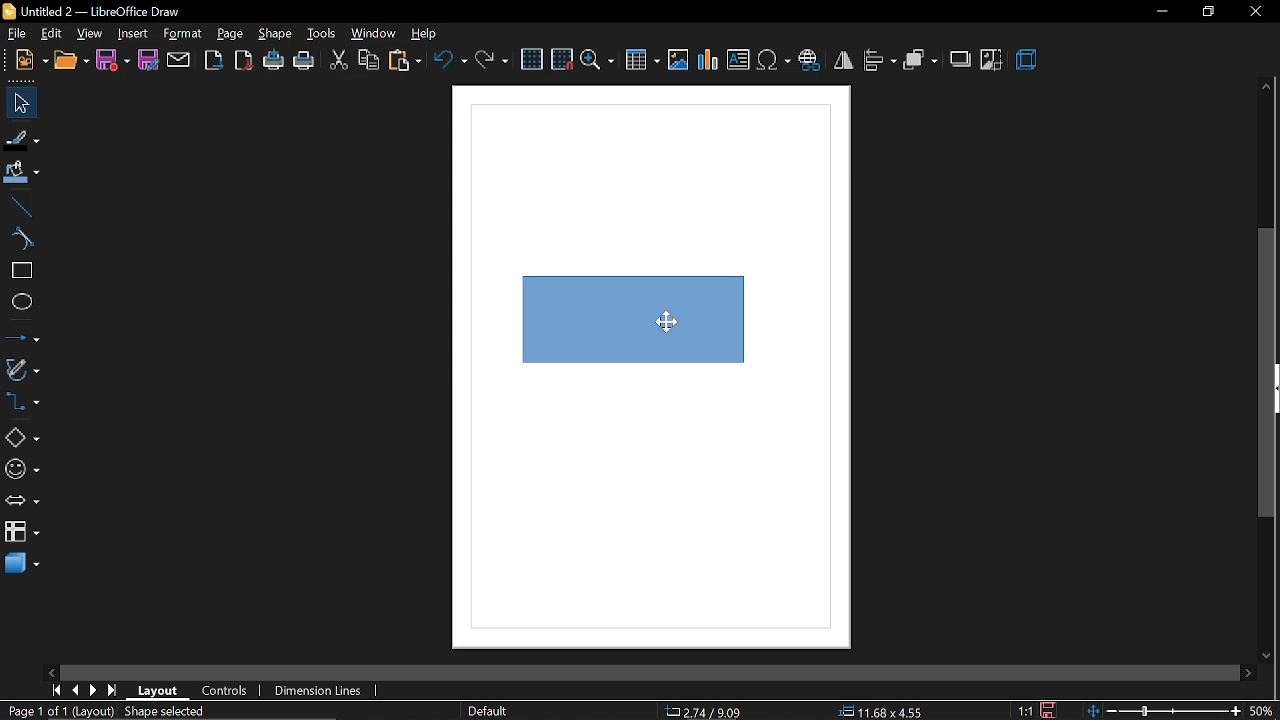 The image size is (1280, 720). I want to click on 1:1, so click(1025, 710).